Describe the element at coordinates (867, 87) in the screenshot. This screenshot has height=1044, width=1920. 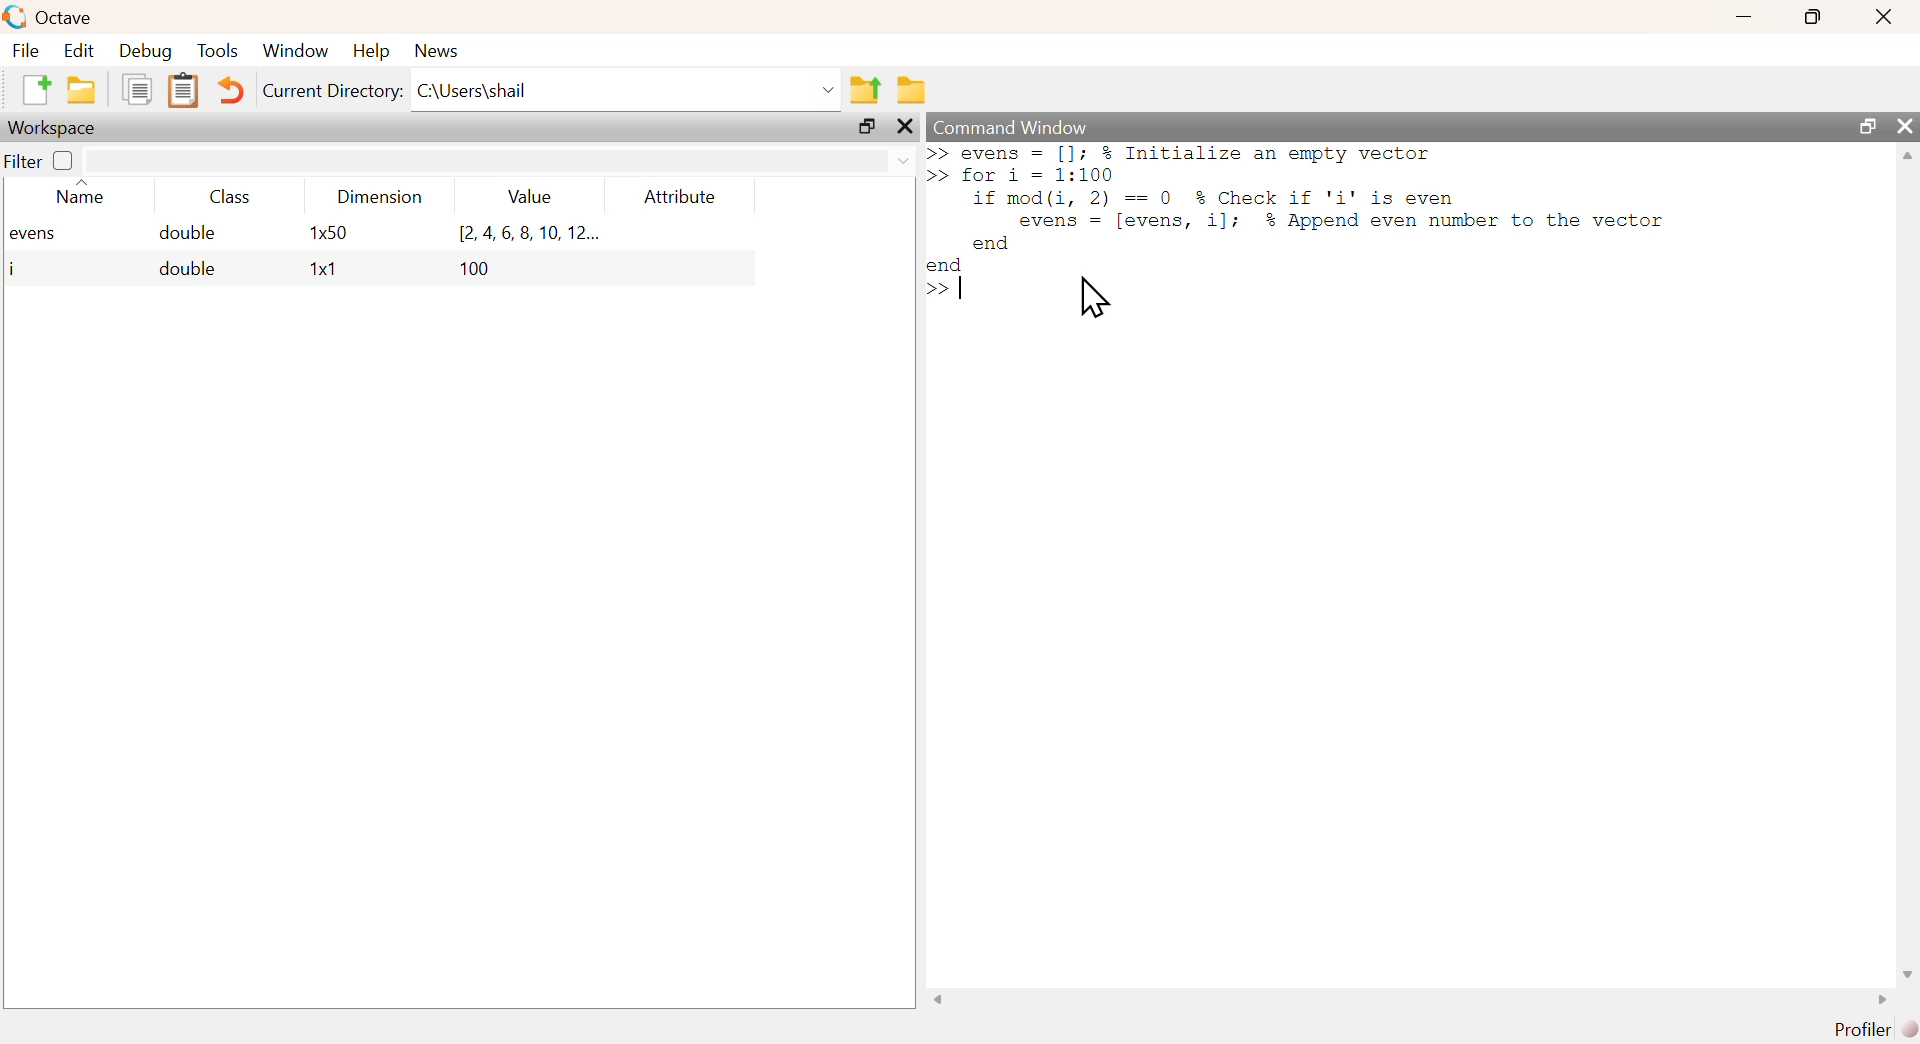
I see `one directory up` at that location.